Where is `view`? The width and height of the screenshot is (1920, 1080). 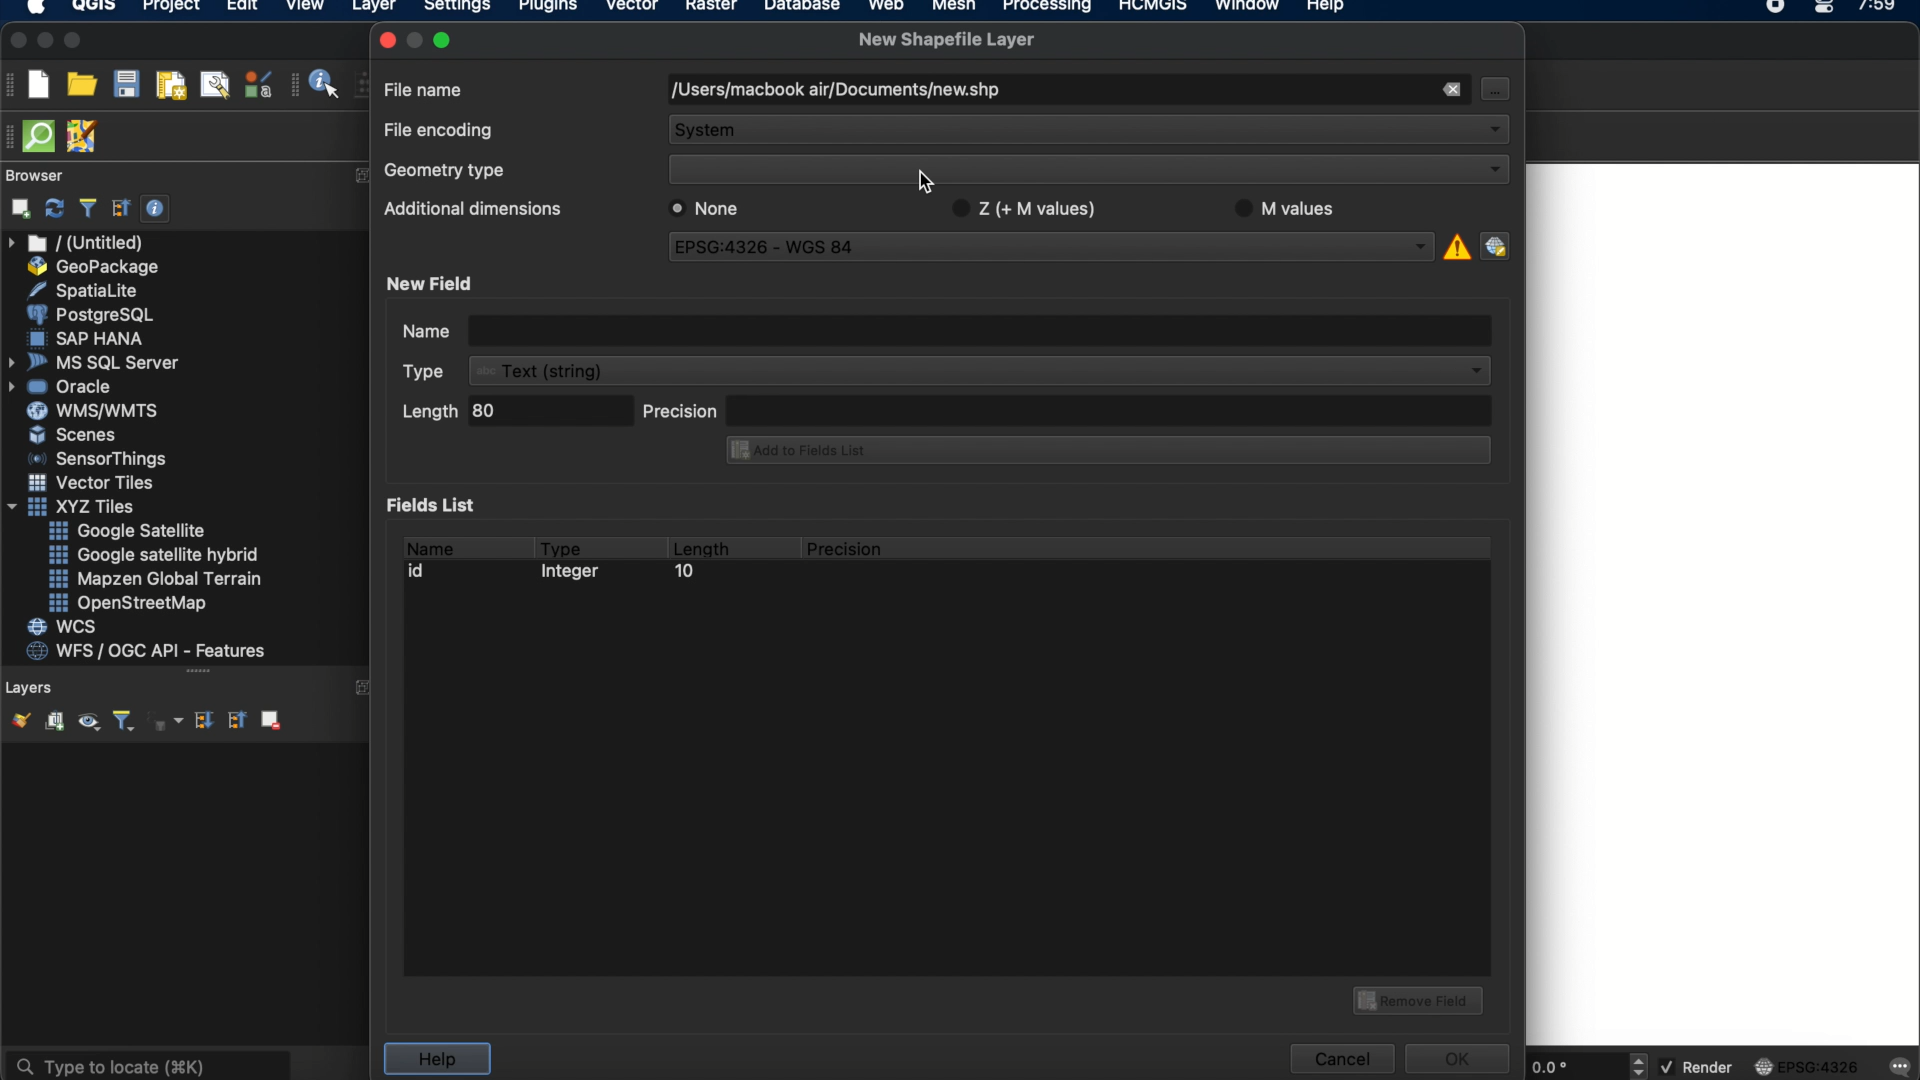 view is located at coordinates (305, 8).